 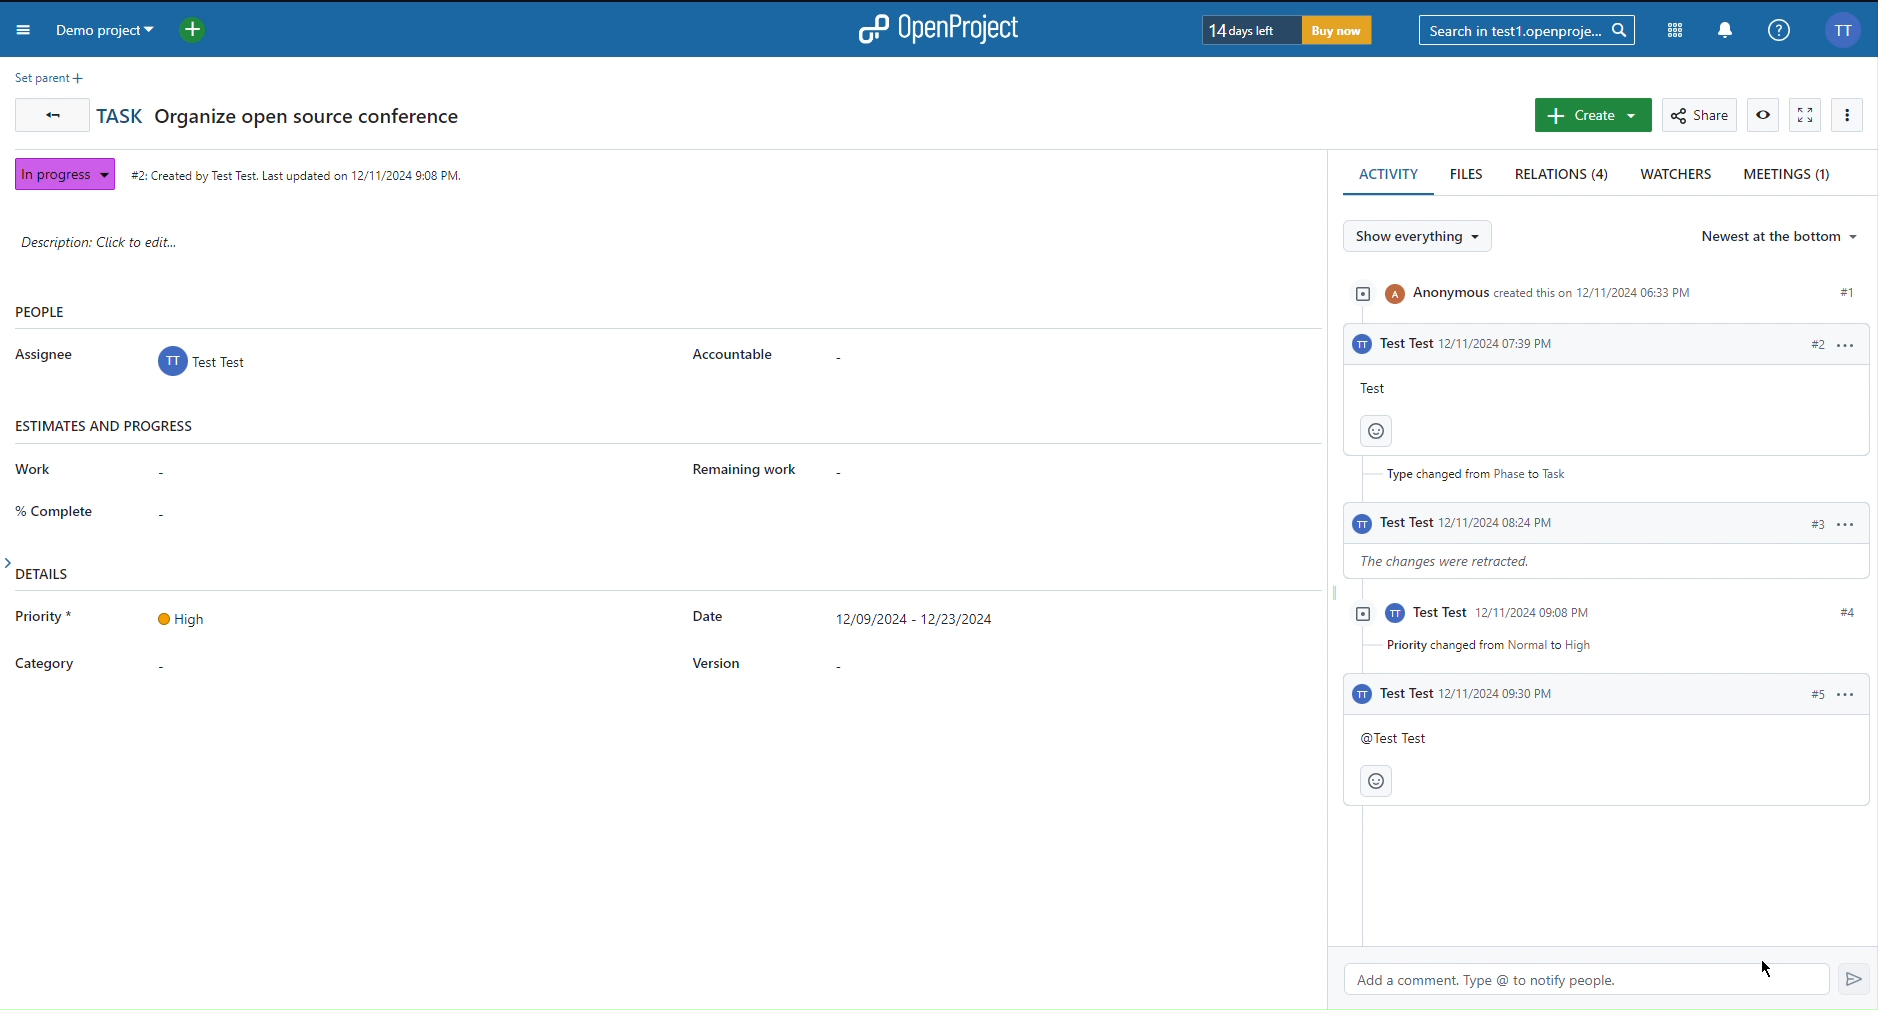 I want to click on Files, so click(x=1469, y=175).